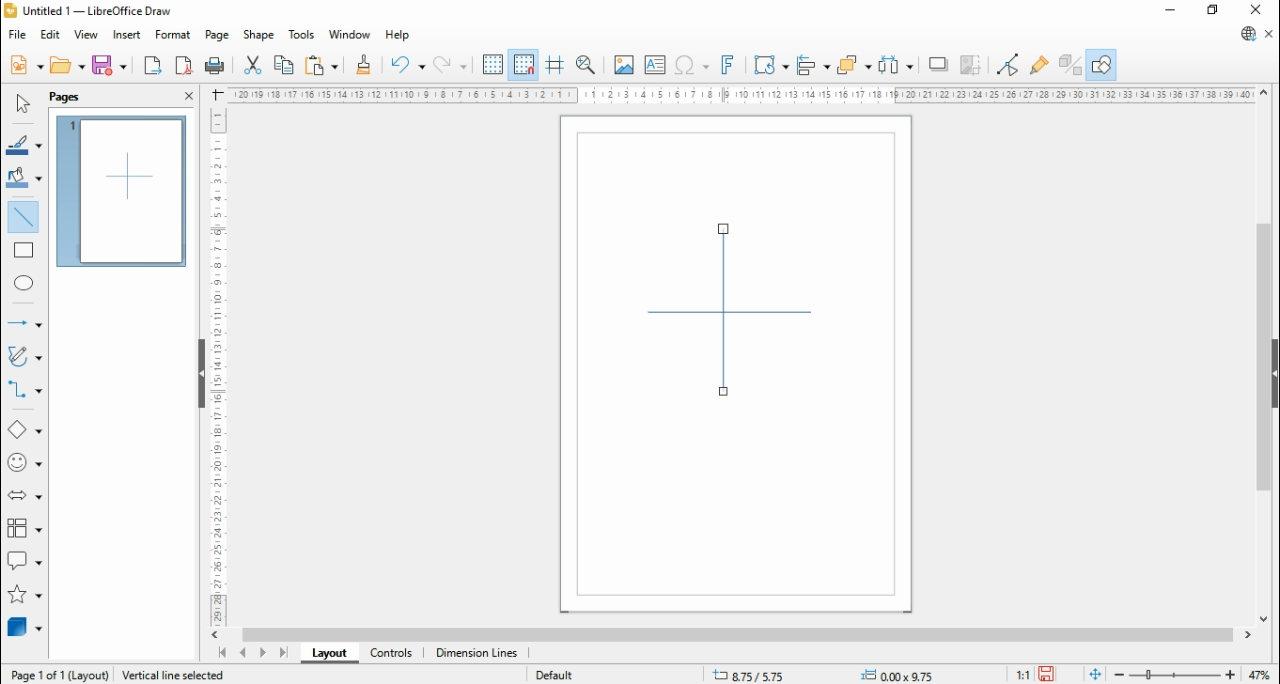  What do you see at coordinates (122, 191) in the screenshot?
I see `page 1` at bounding box center [122, 191].